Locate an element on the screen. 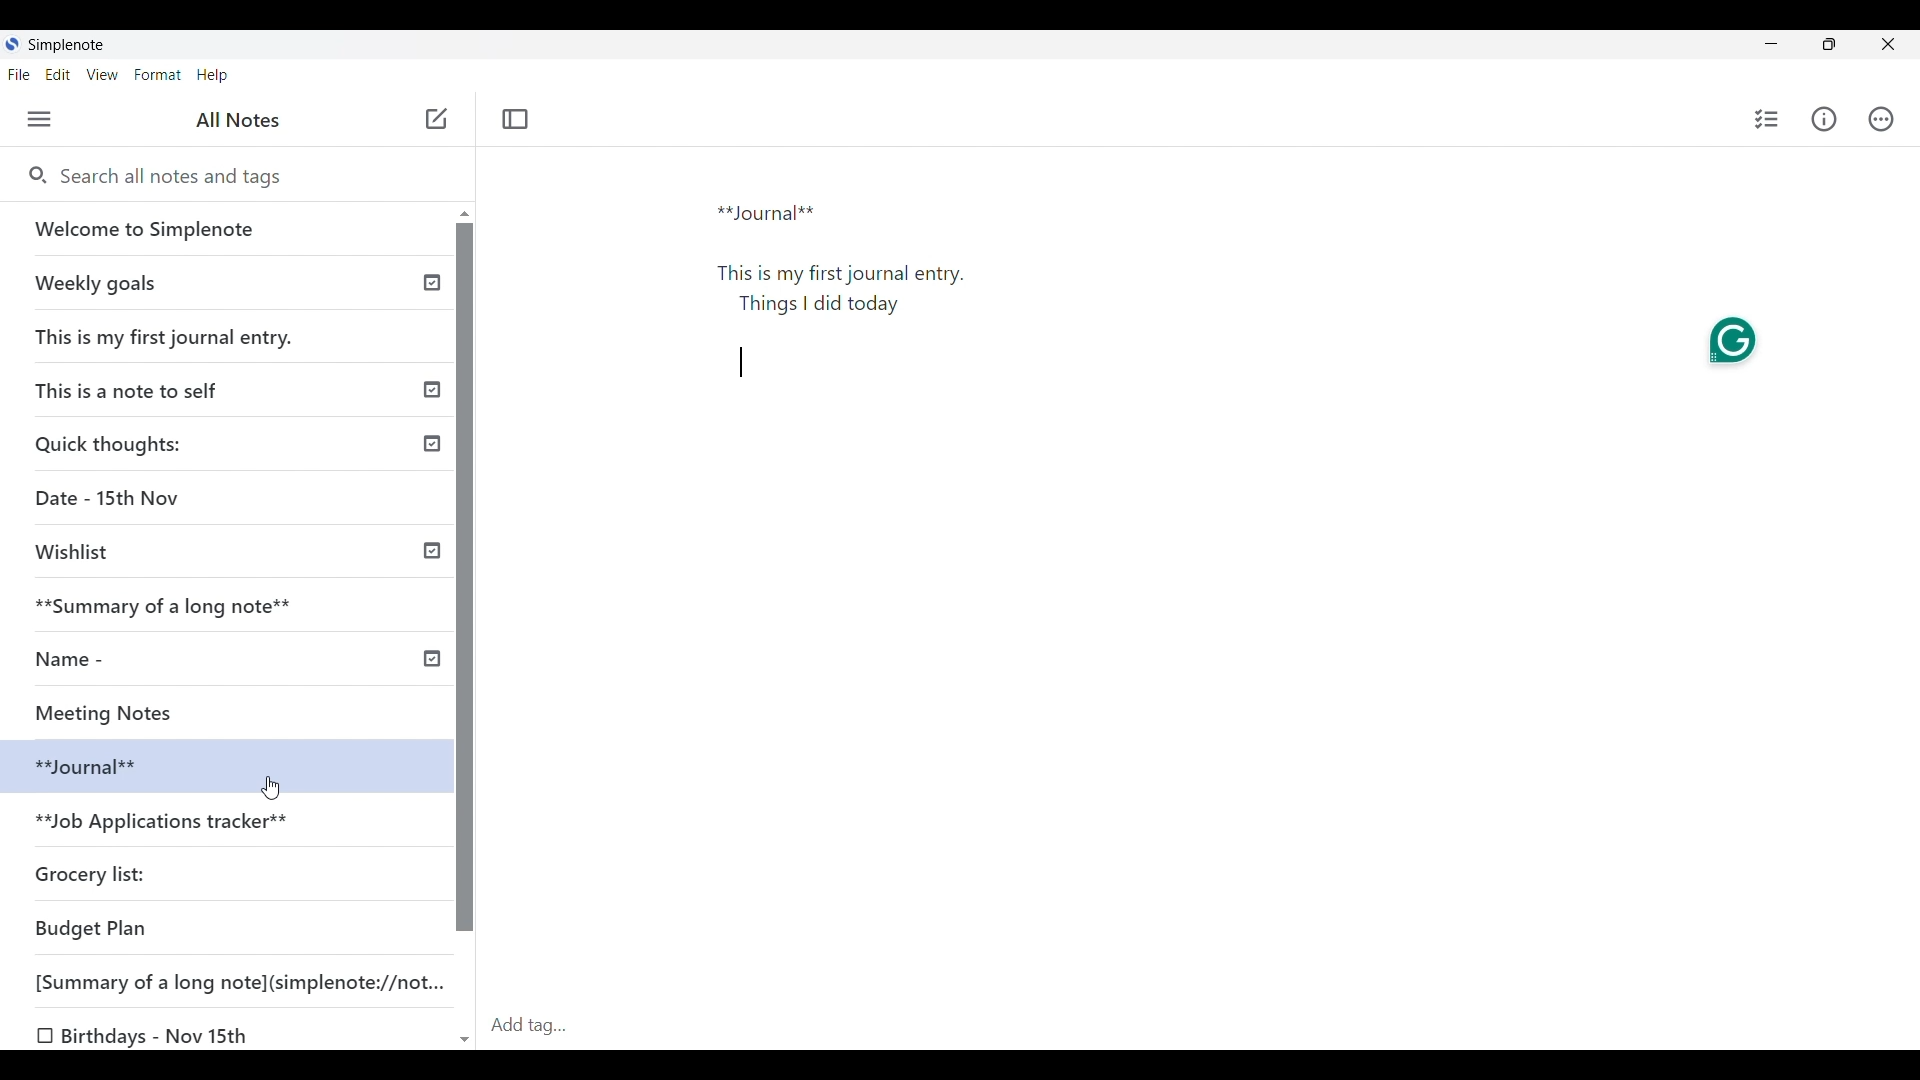 The height and width of the screenshot is (1080, 1920). O Birthdays - Nov 15th is located at coordinates (147, 1036).